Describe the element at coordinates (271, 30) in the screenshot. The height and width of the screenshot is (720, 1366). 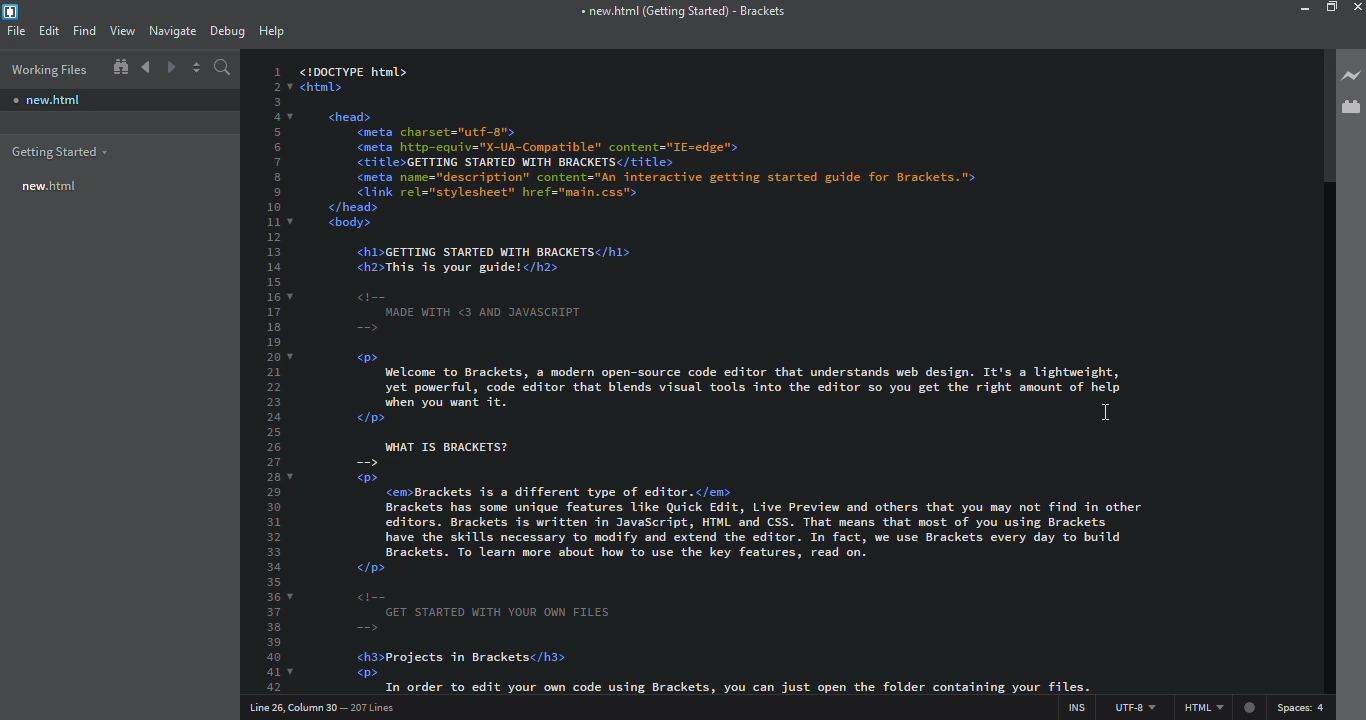
I see `help` at that location.